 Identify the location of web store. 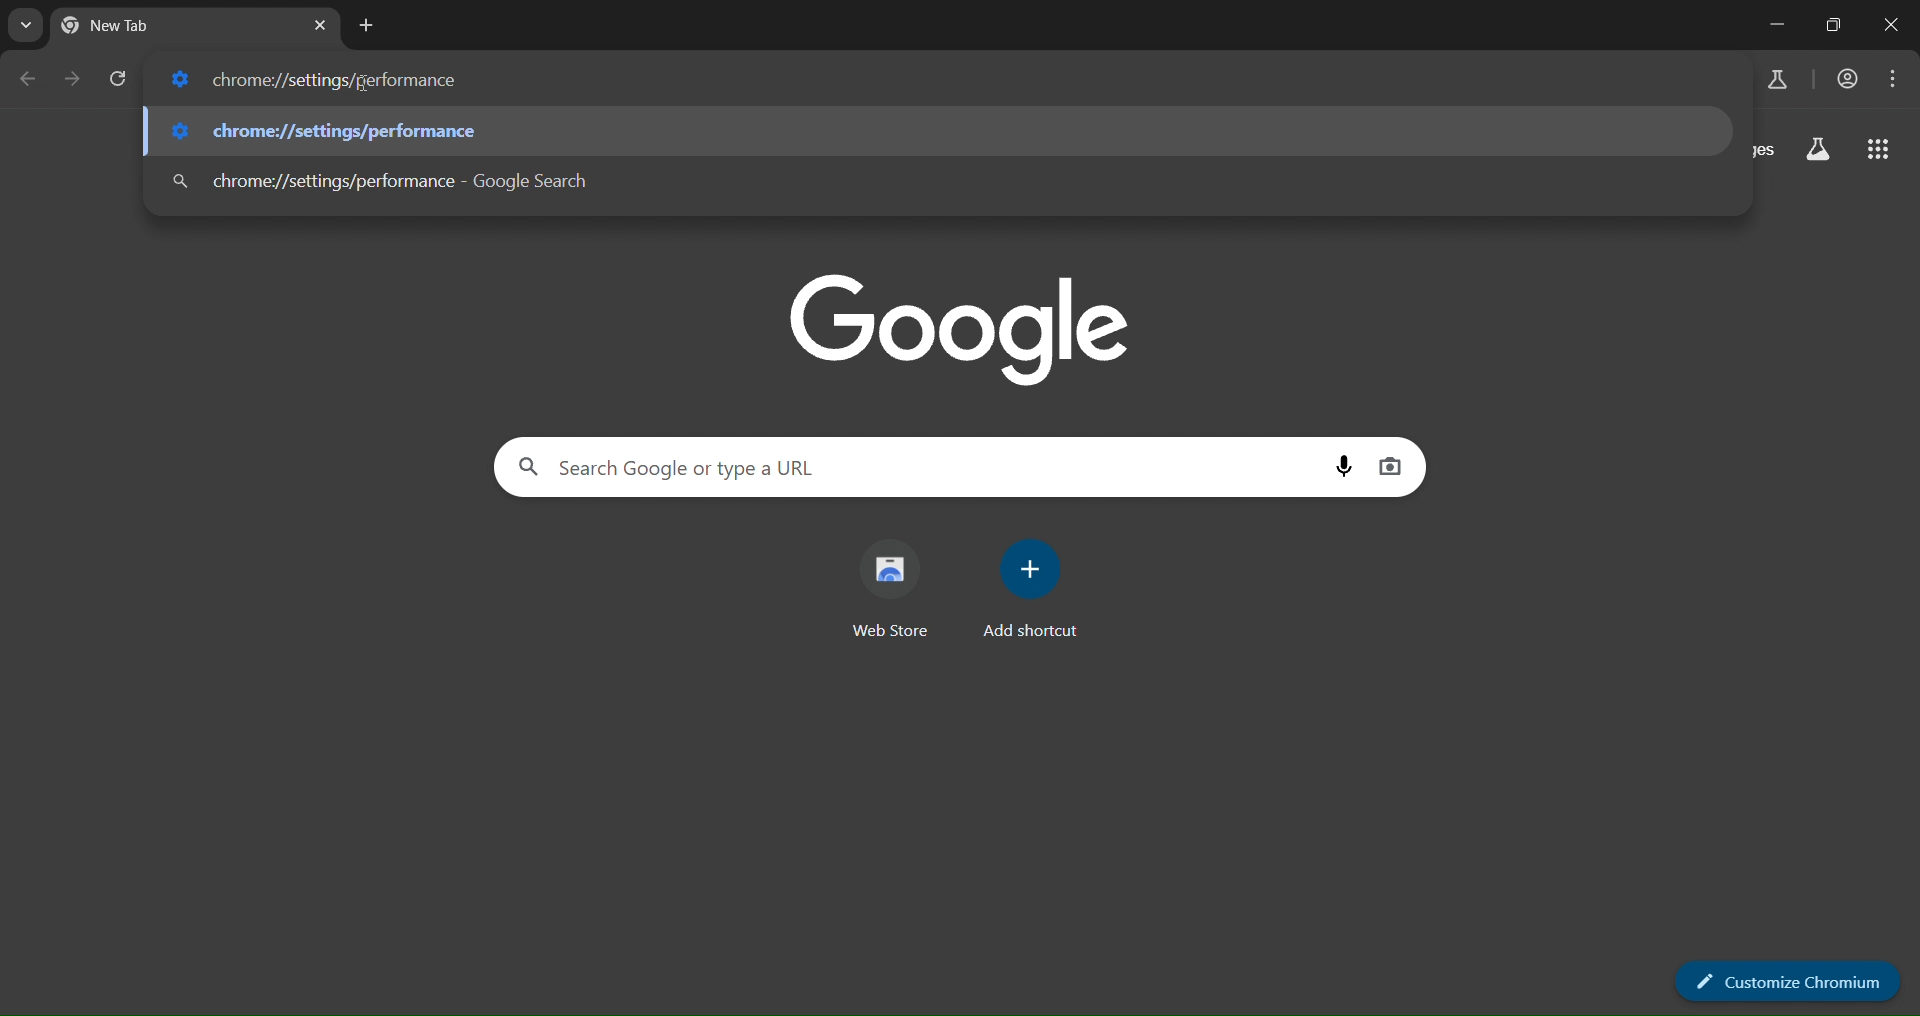
(897, 589).